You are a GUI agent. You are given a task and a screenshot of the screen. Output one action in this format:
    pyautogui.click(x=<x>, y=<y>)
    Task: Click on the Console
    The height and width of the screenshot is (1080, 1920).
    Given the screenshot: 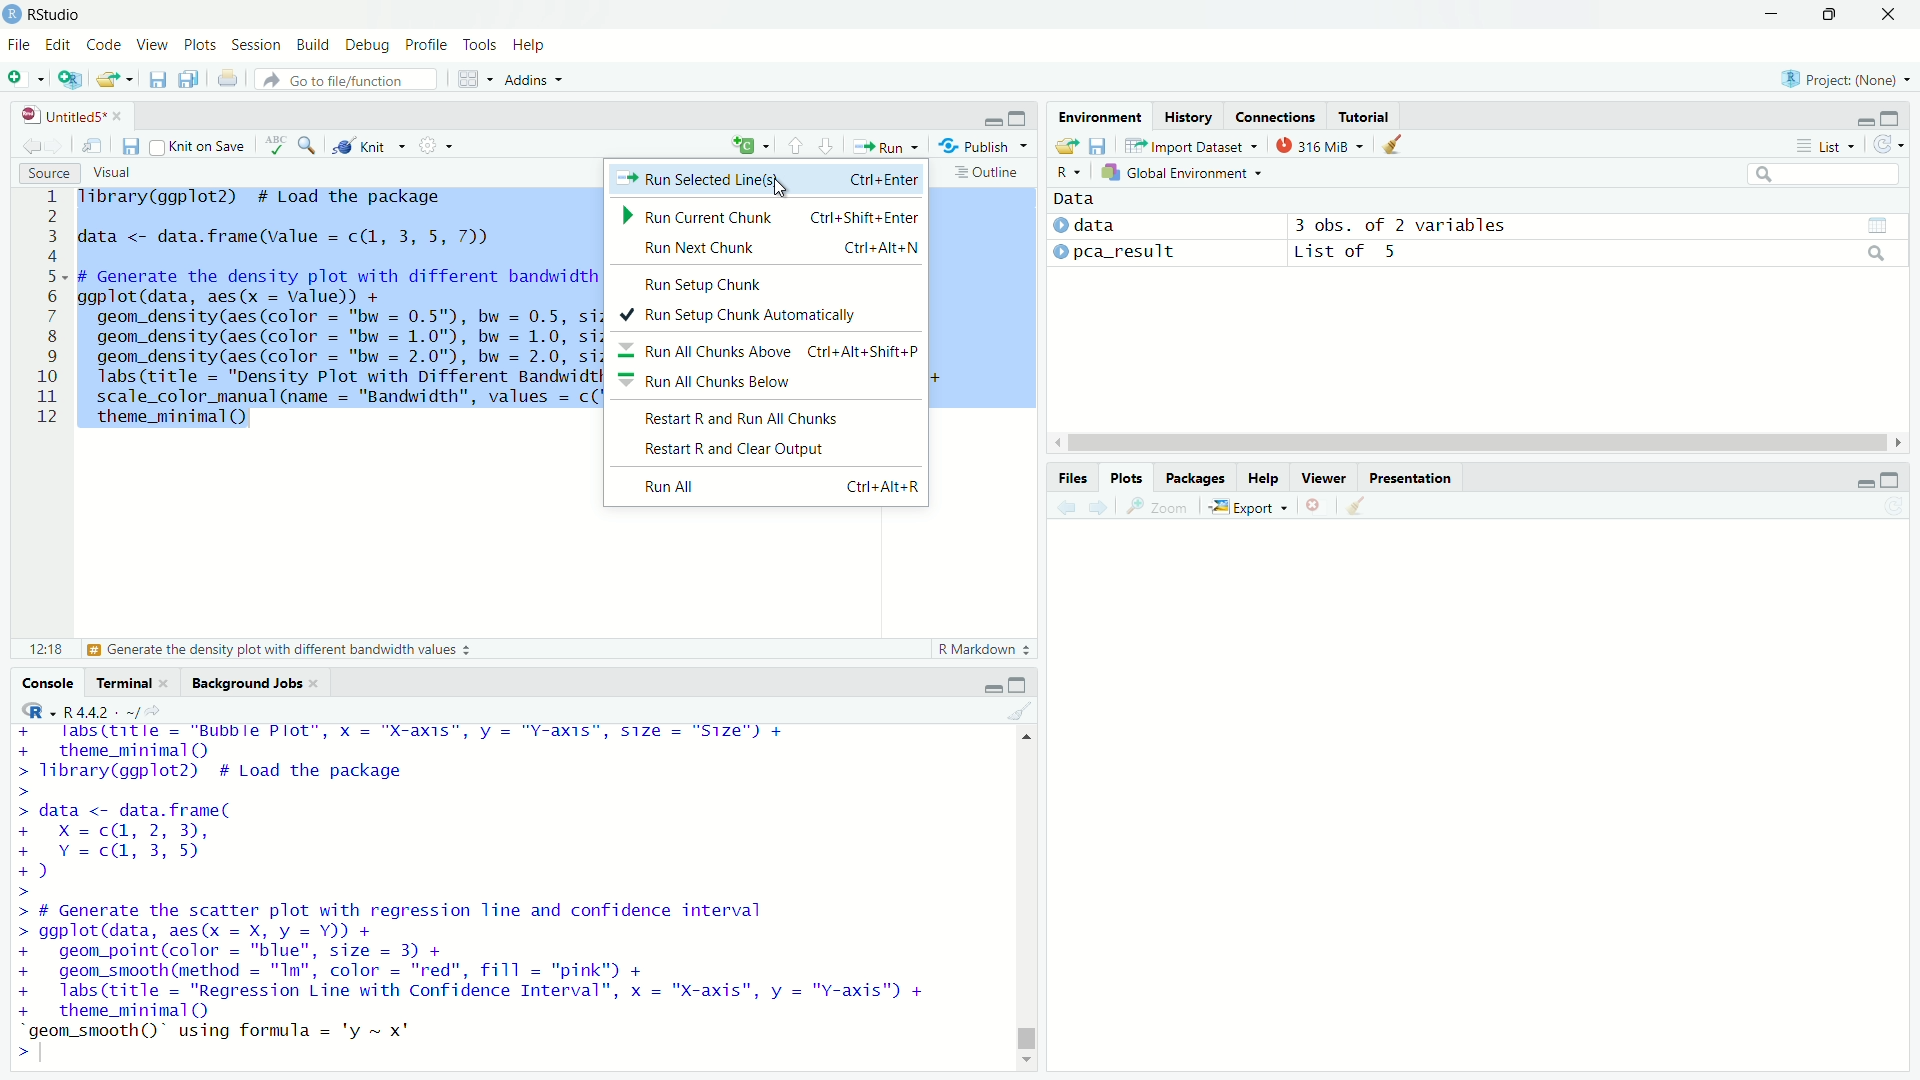 What is the action you would take?
    pyautogui.click(x=46, y=682)
    